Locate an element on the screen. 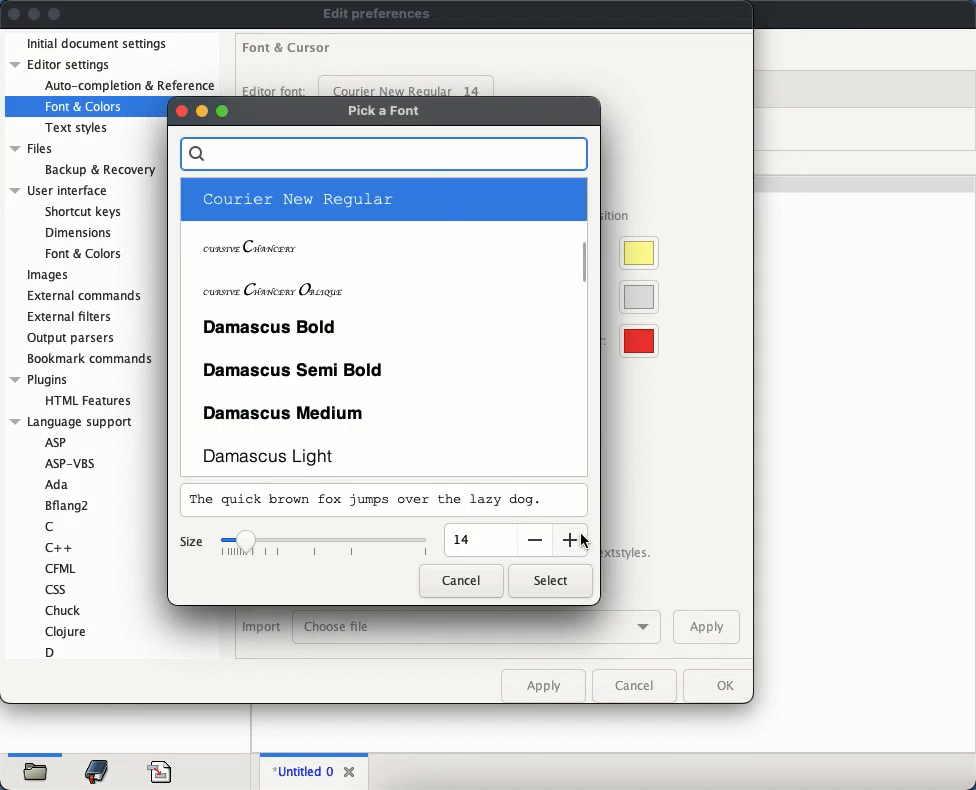  damascus medium is located at coordinates (383, 410).